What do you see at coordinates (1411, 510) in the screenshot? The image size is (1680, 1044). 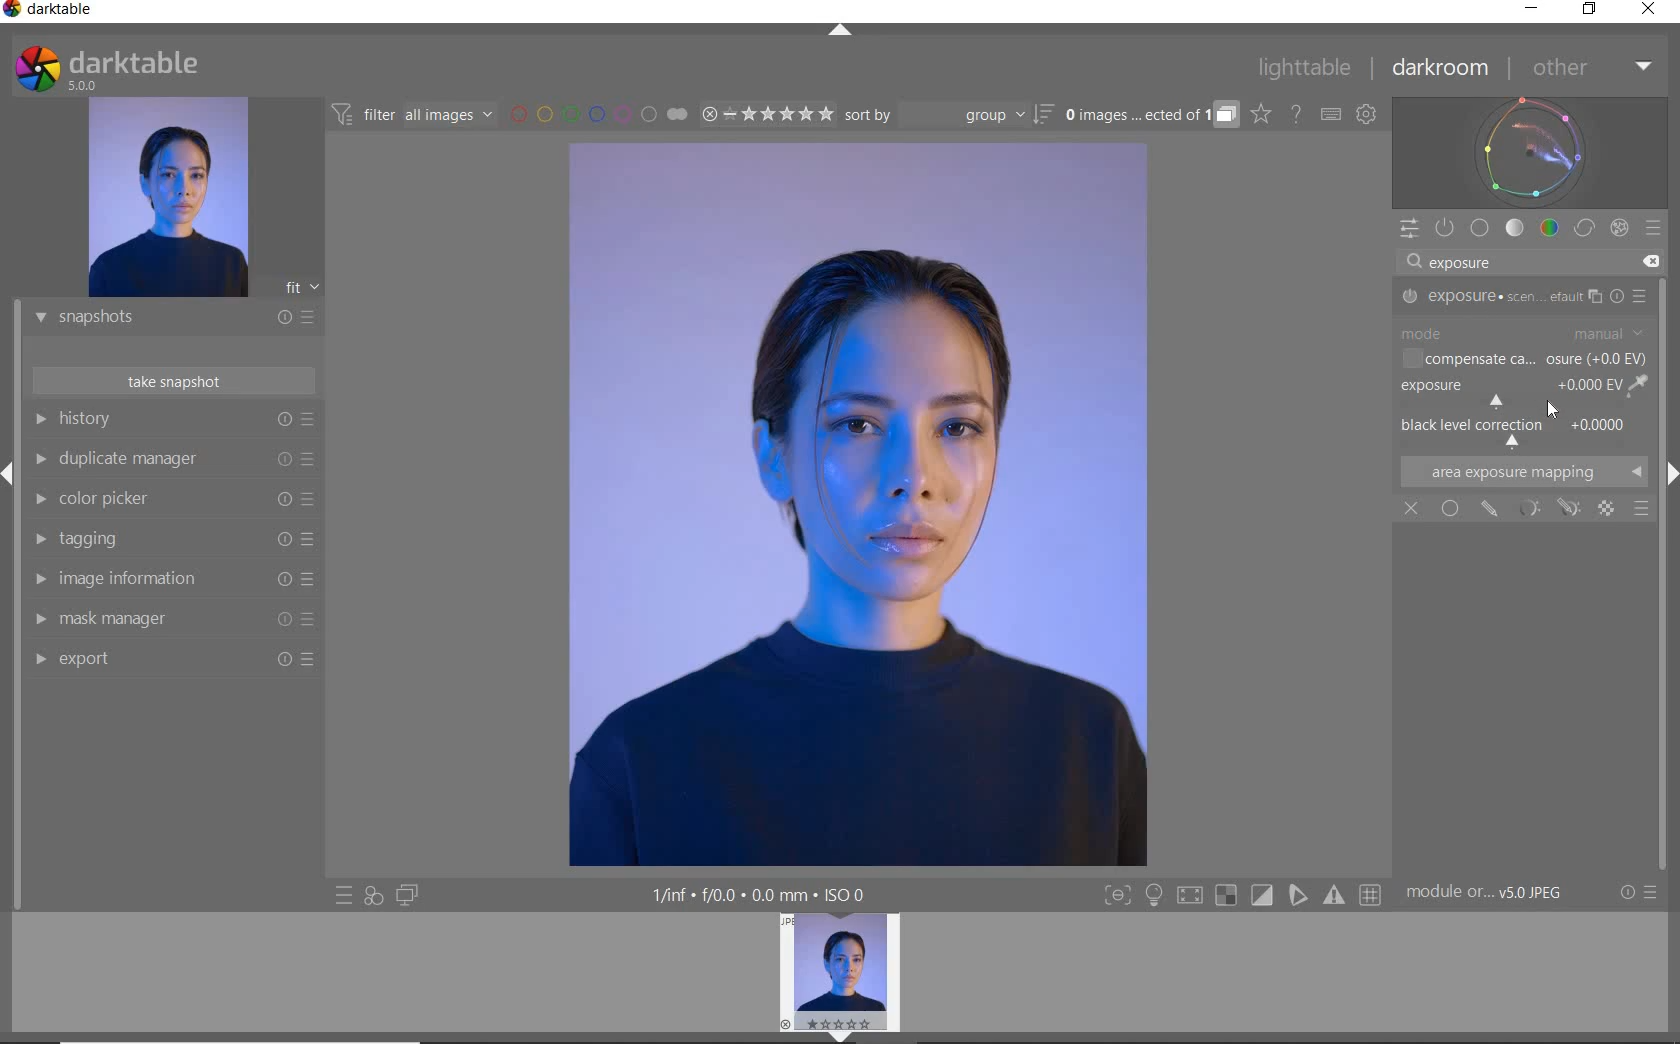 I see `OFF` at bounding box center [1411, 510].